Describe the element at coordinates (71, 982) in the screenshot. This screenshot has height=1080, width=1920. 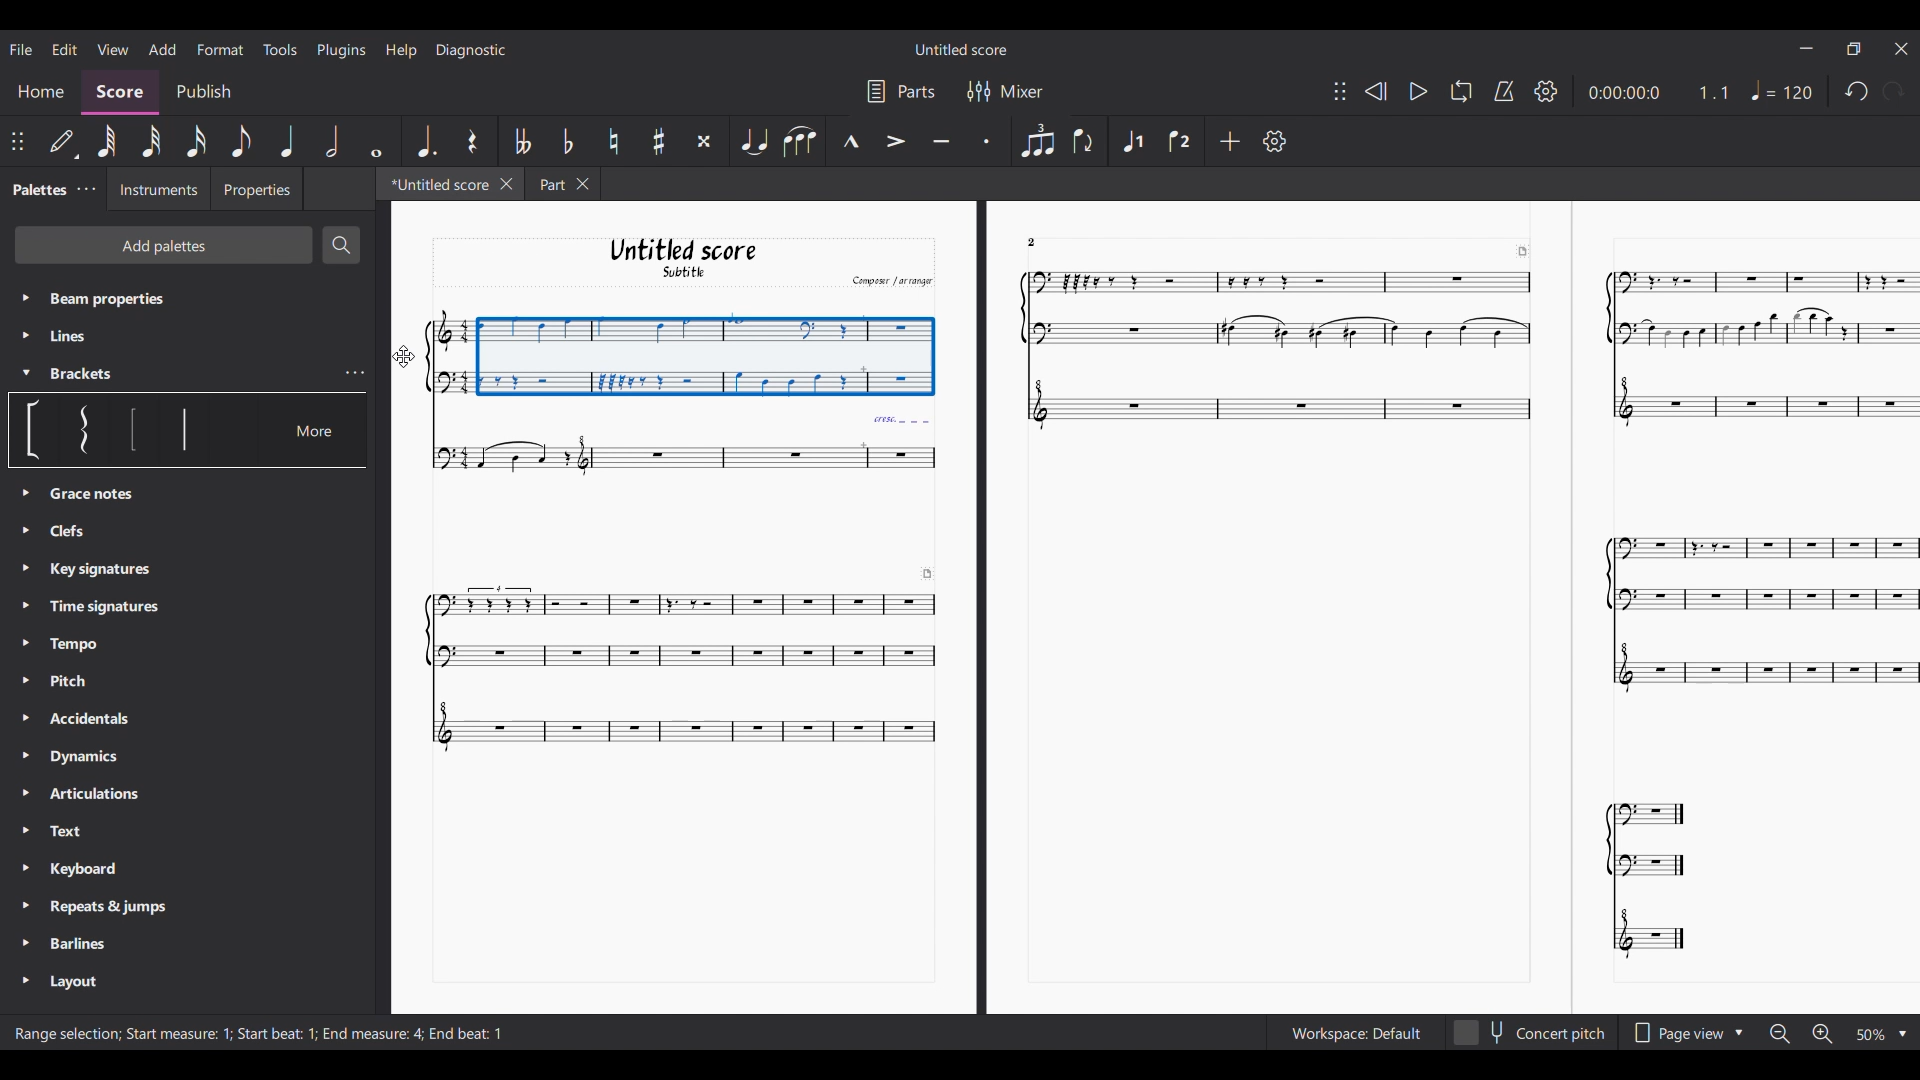
I see `Layout` at that location.